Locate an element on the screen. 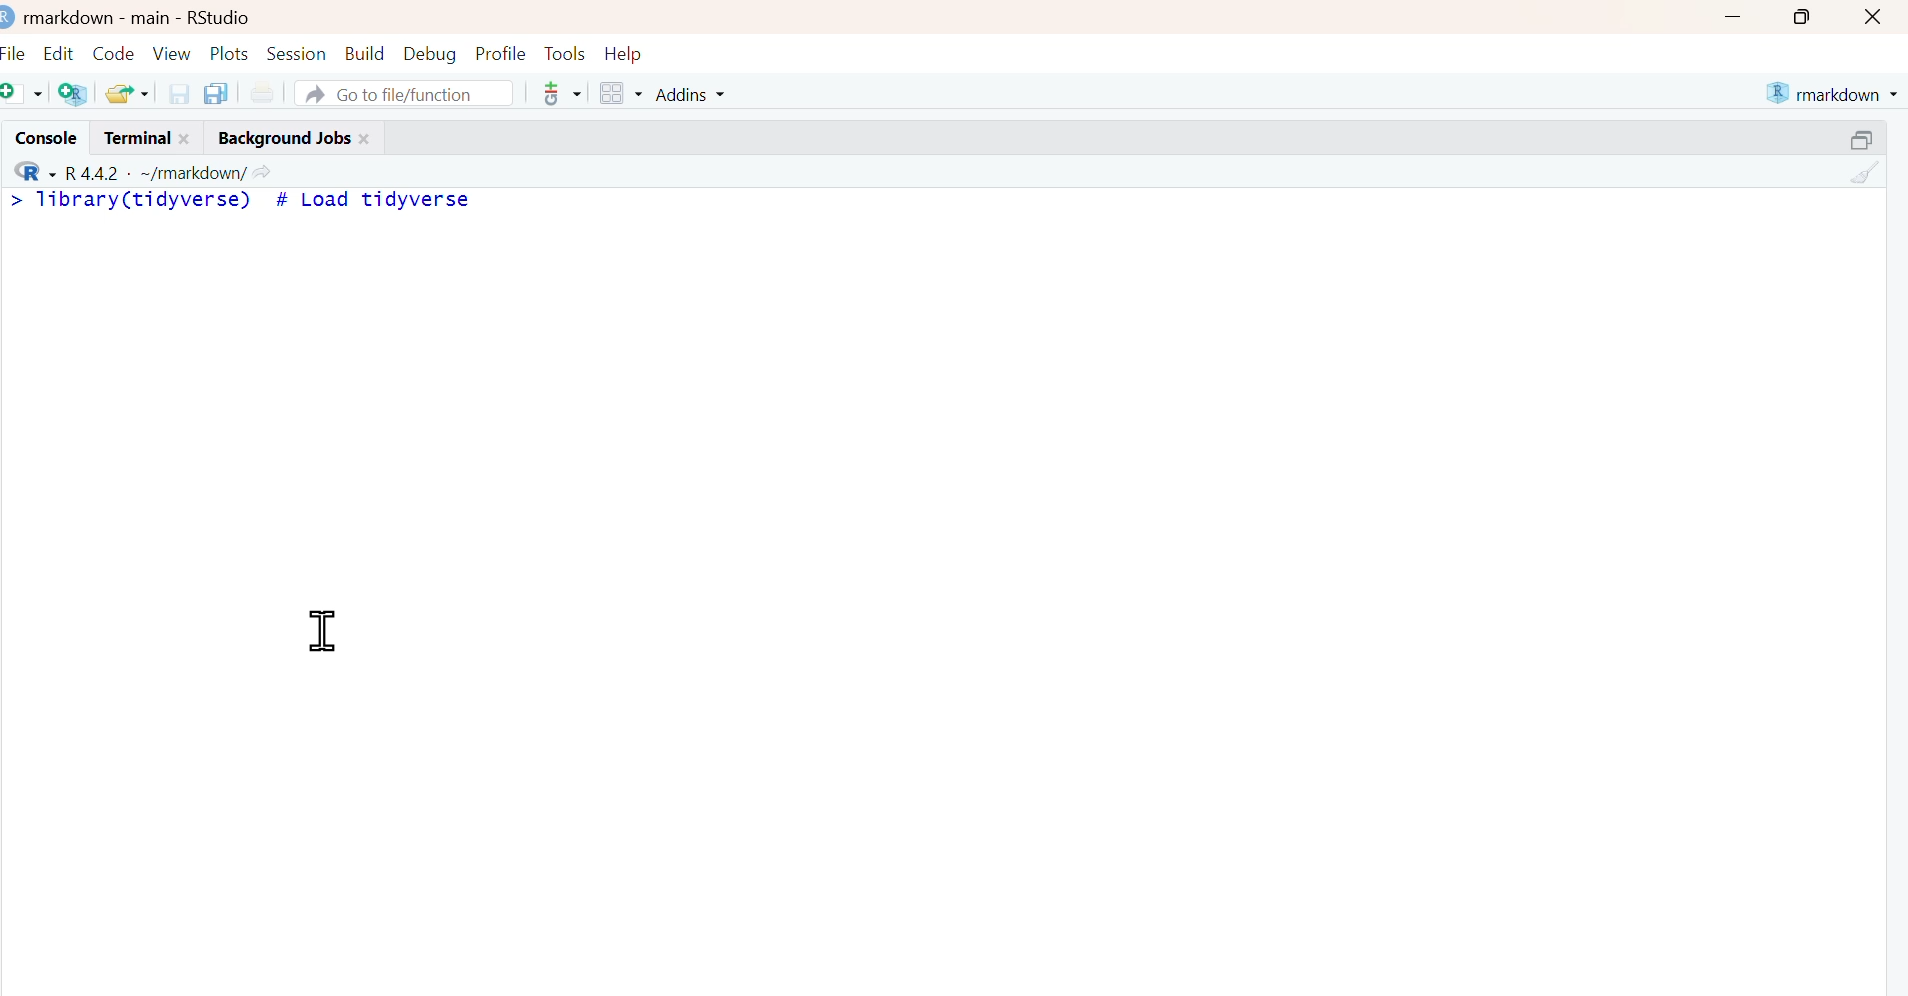  maximize is located at coordinates (1809, 16).